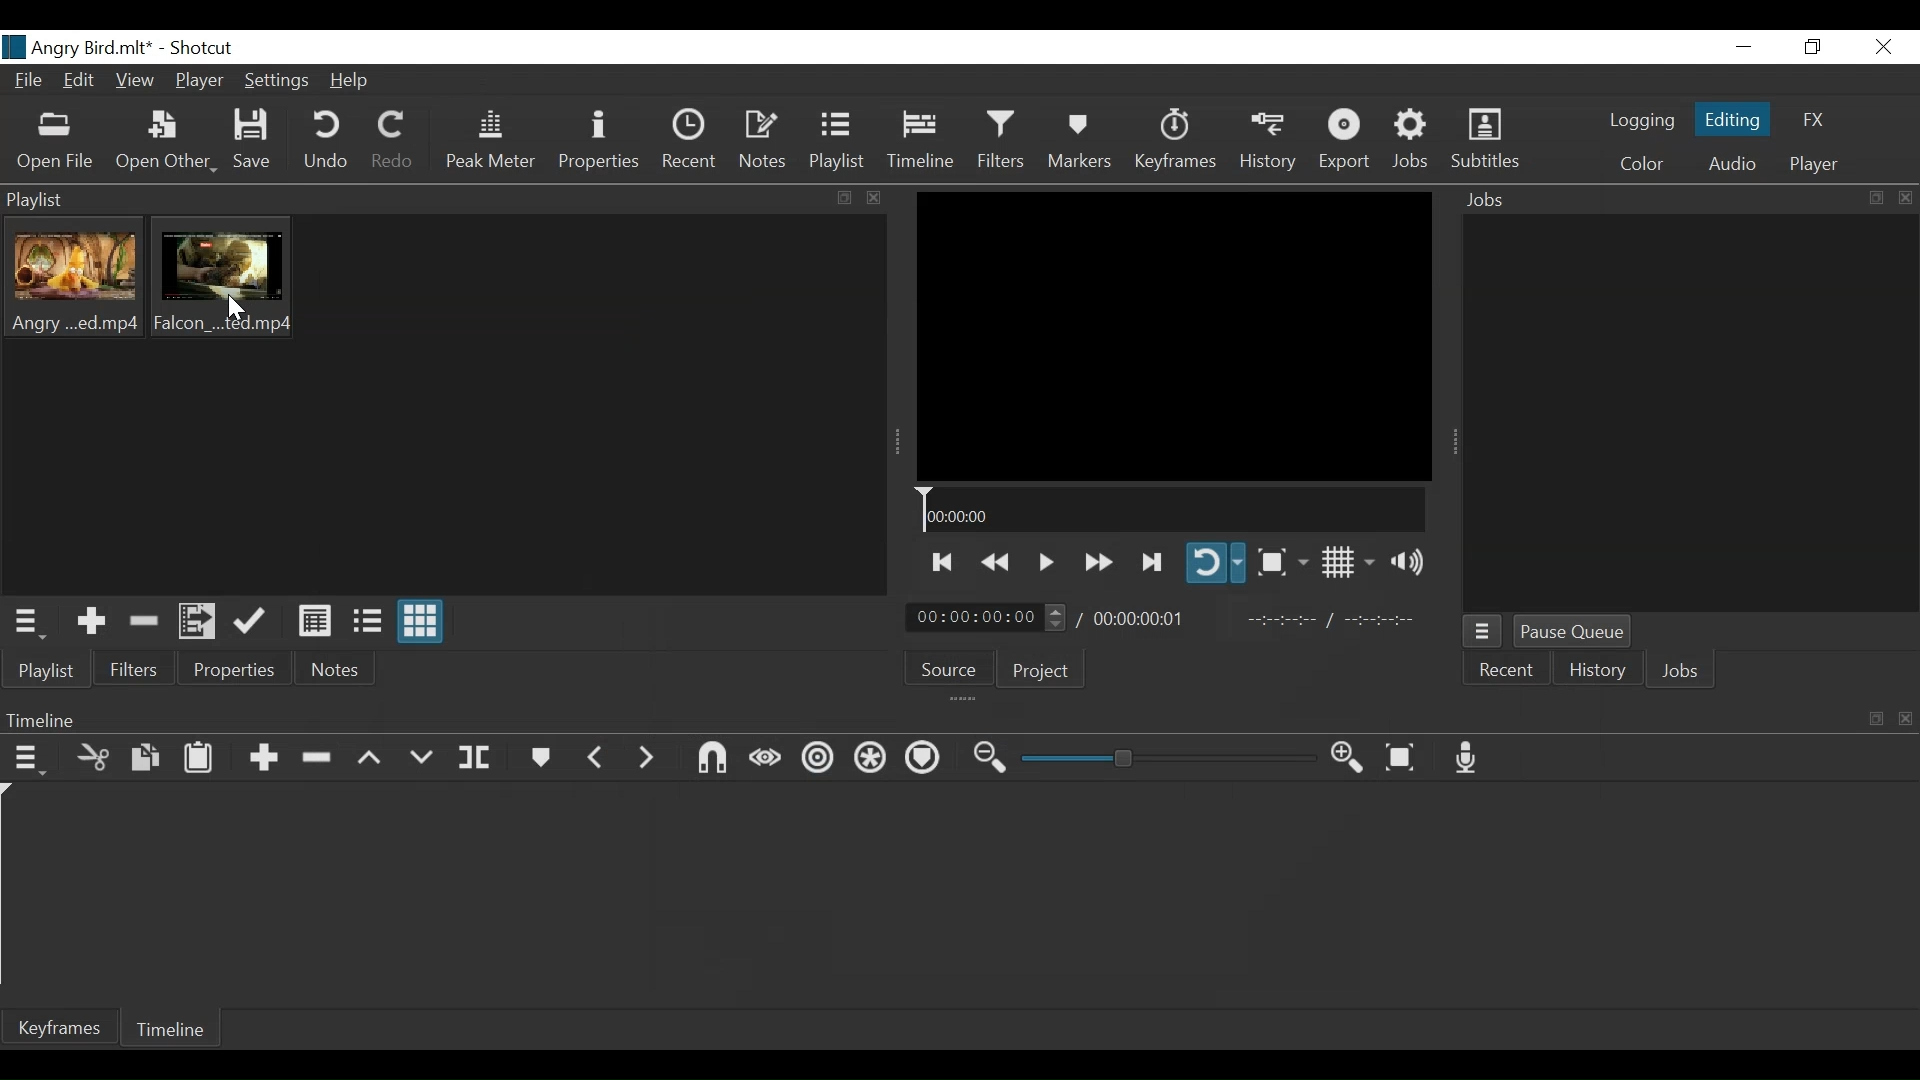  What do you see at coordinates (1412, 140) in the screenshot?
I see `Jobs` at bounding box center [1412, 140].